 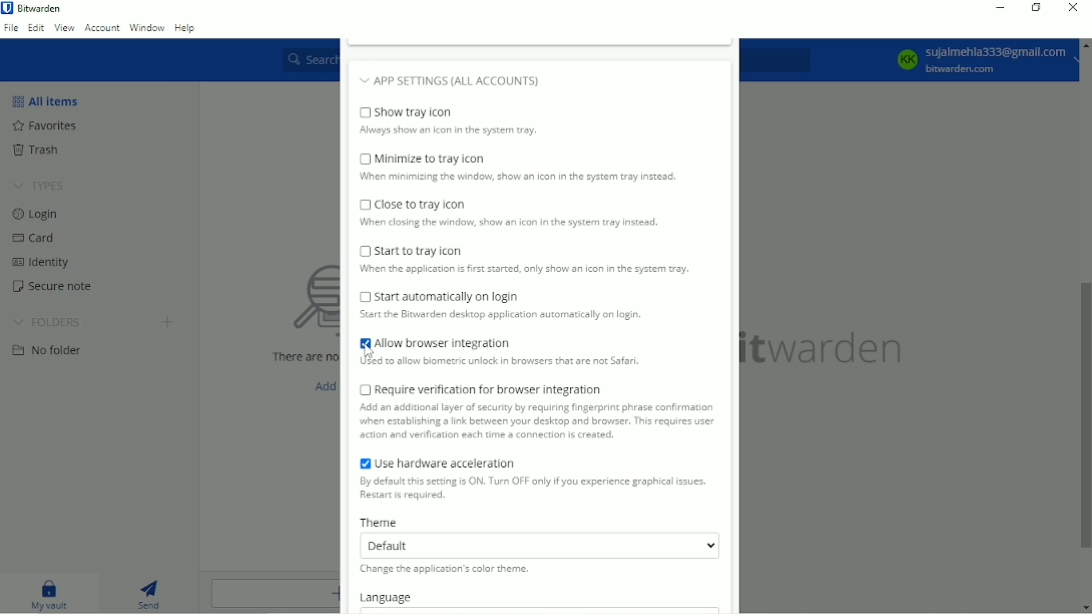 I want to click on When the application is started, only show an icon in the system tray., so click(x=523, y=271).